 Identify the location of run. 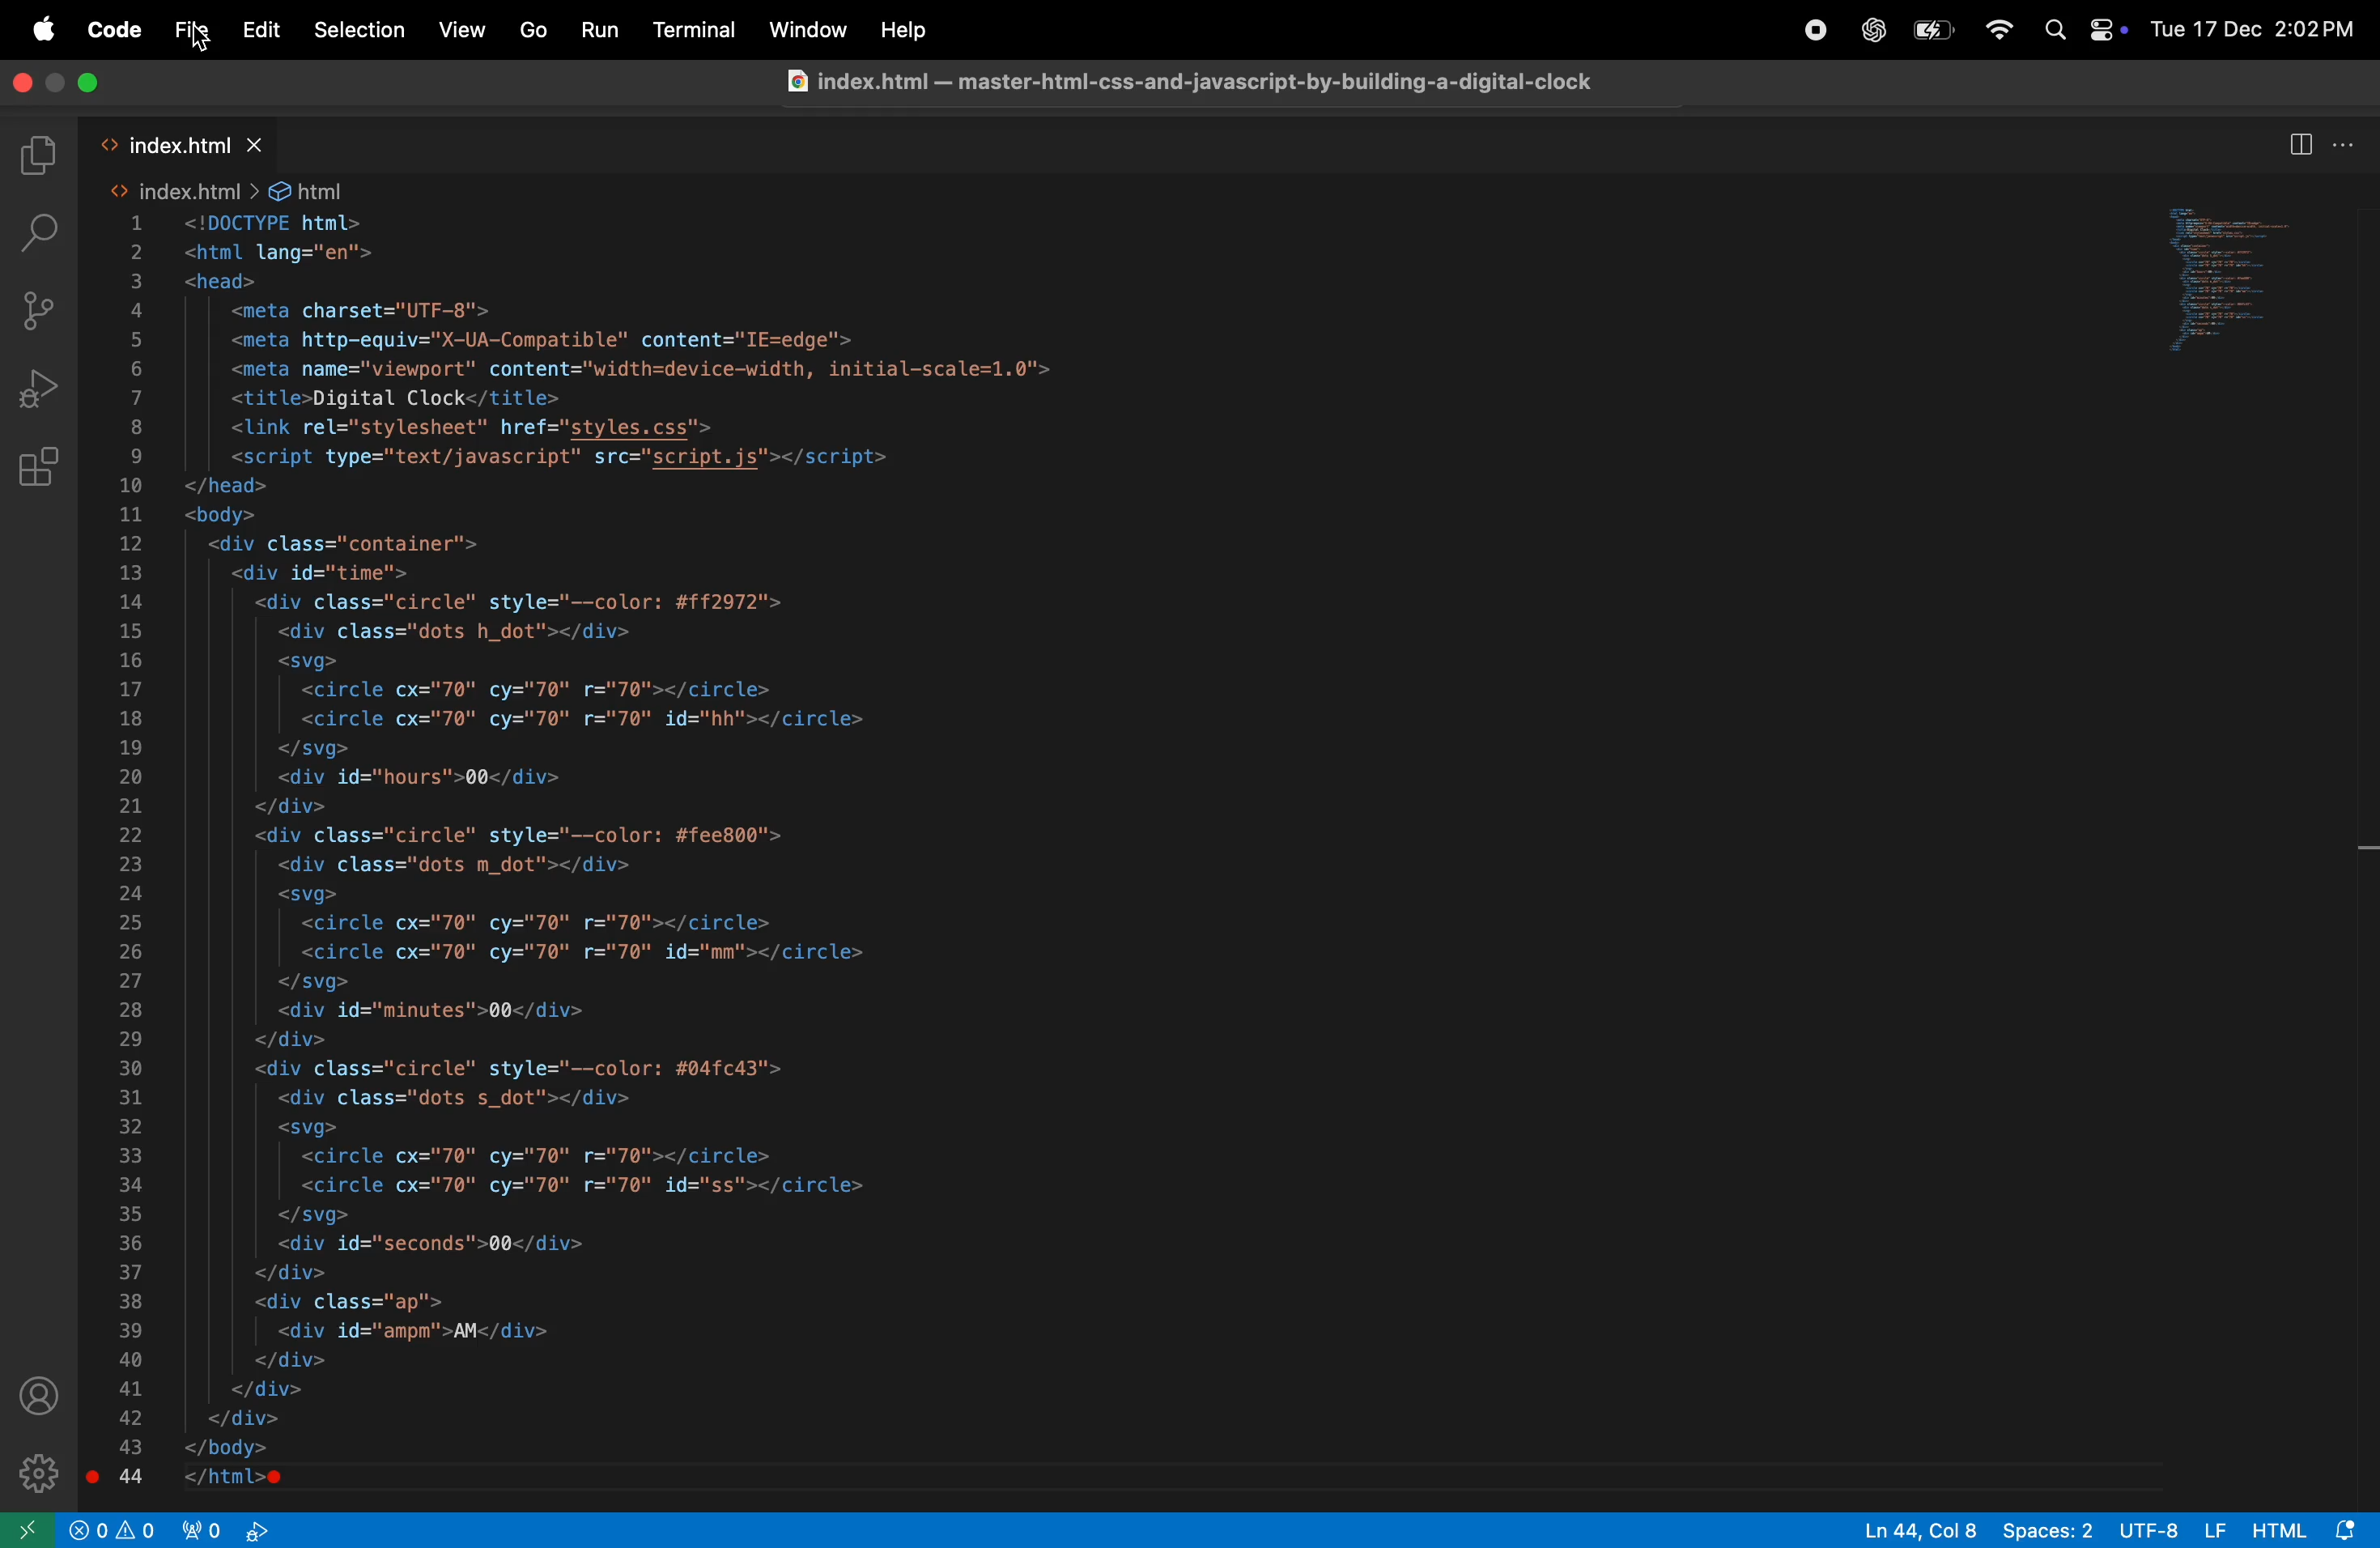
(603, 29).